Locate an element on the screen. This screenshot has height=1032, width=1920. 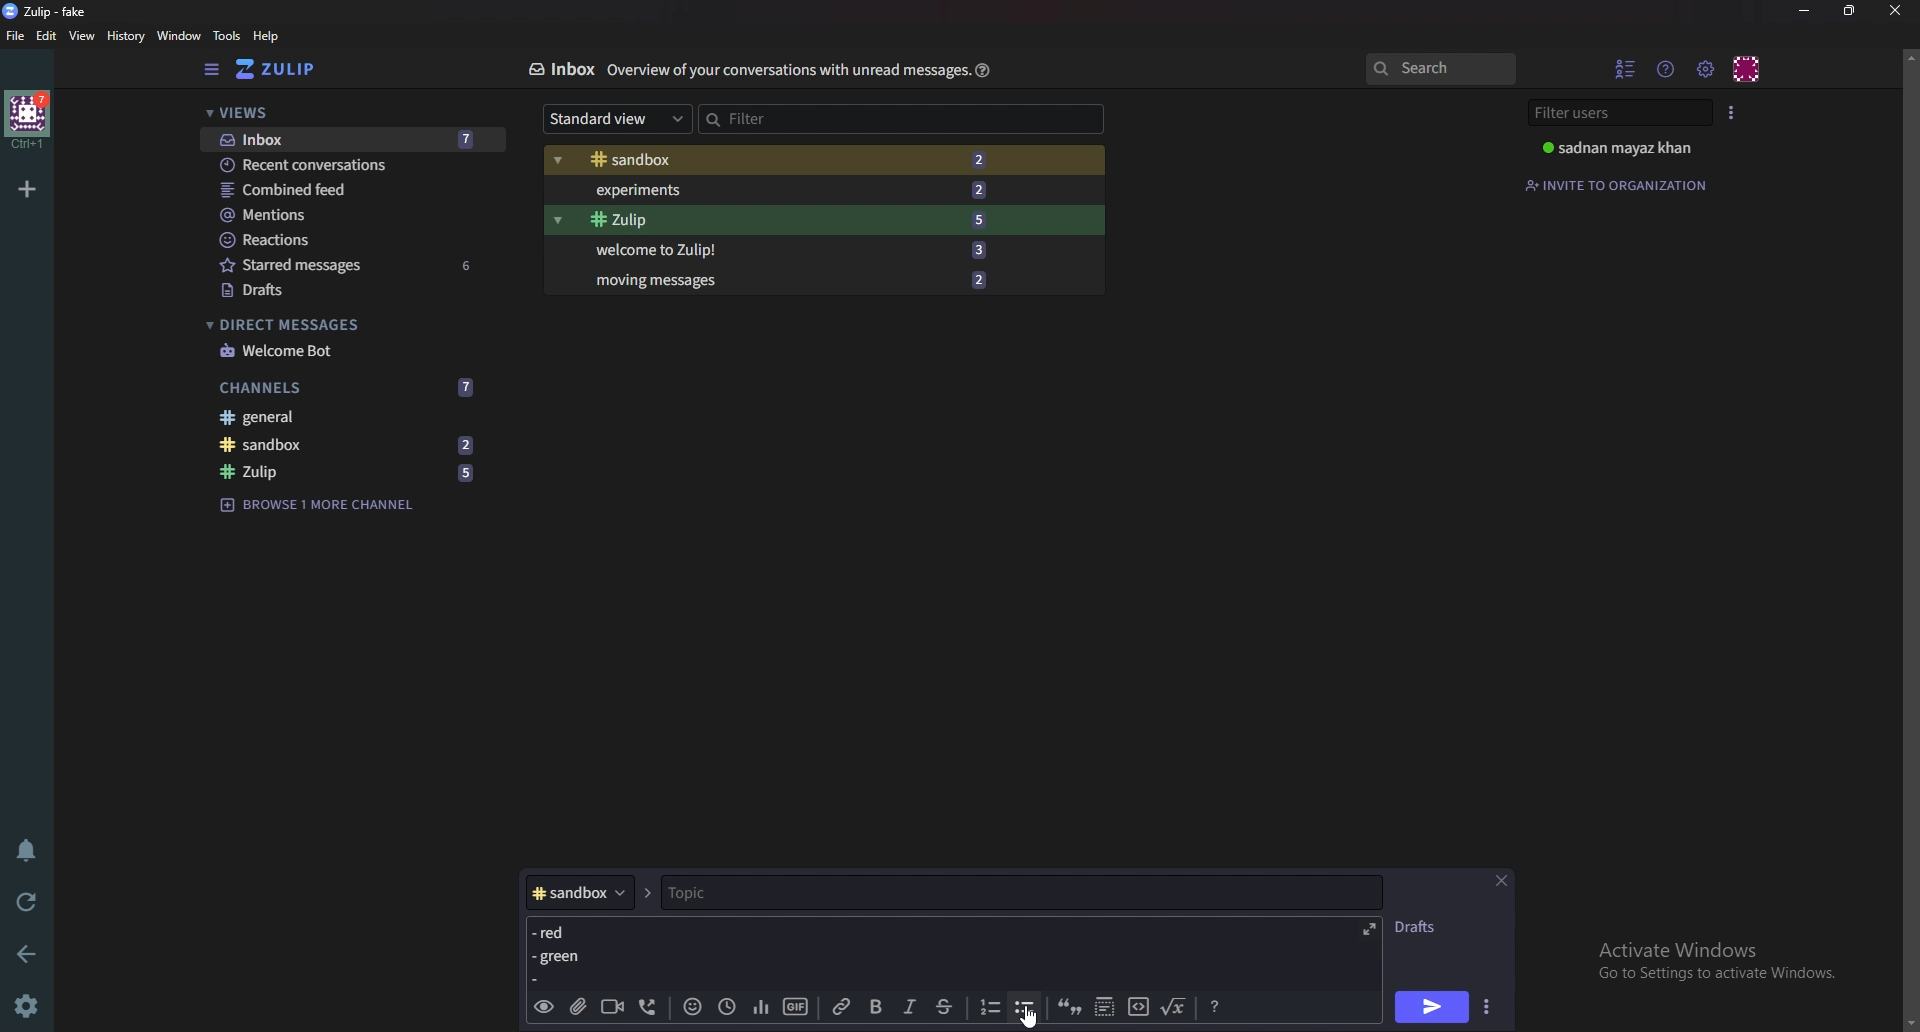
Home is located at coordinates (29, 119).